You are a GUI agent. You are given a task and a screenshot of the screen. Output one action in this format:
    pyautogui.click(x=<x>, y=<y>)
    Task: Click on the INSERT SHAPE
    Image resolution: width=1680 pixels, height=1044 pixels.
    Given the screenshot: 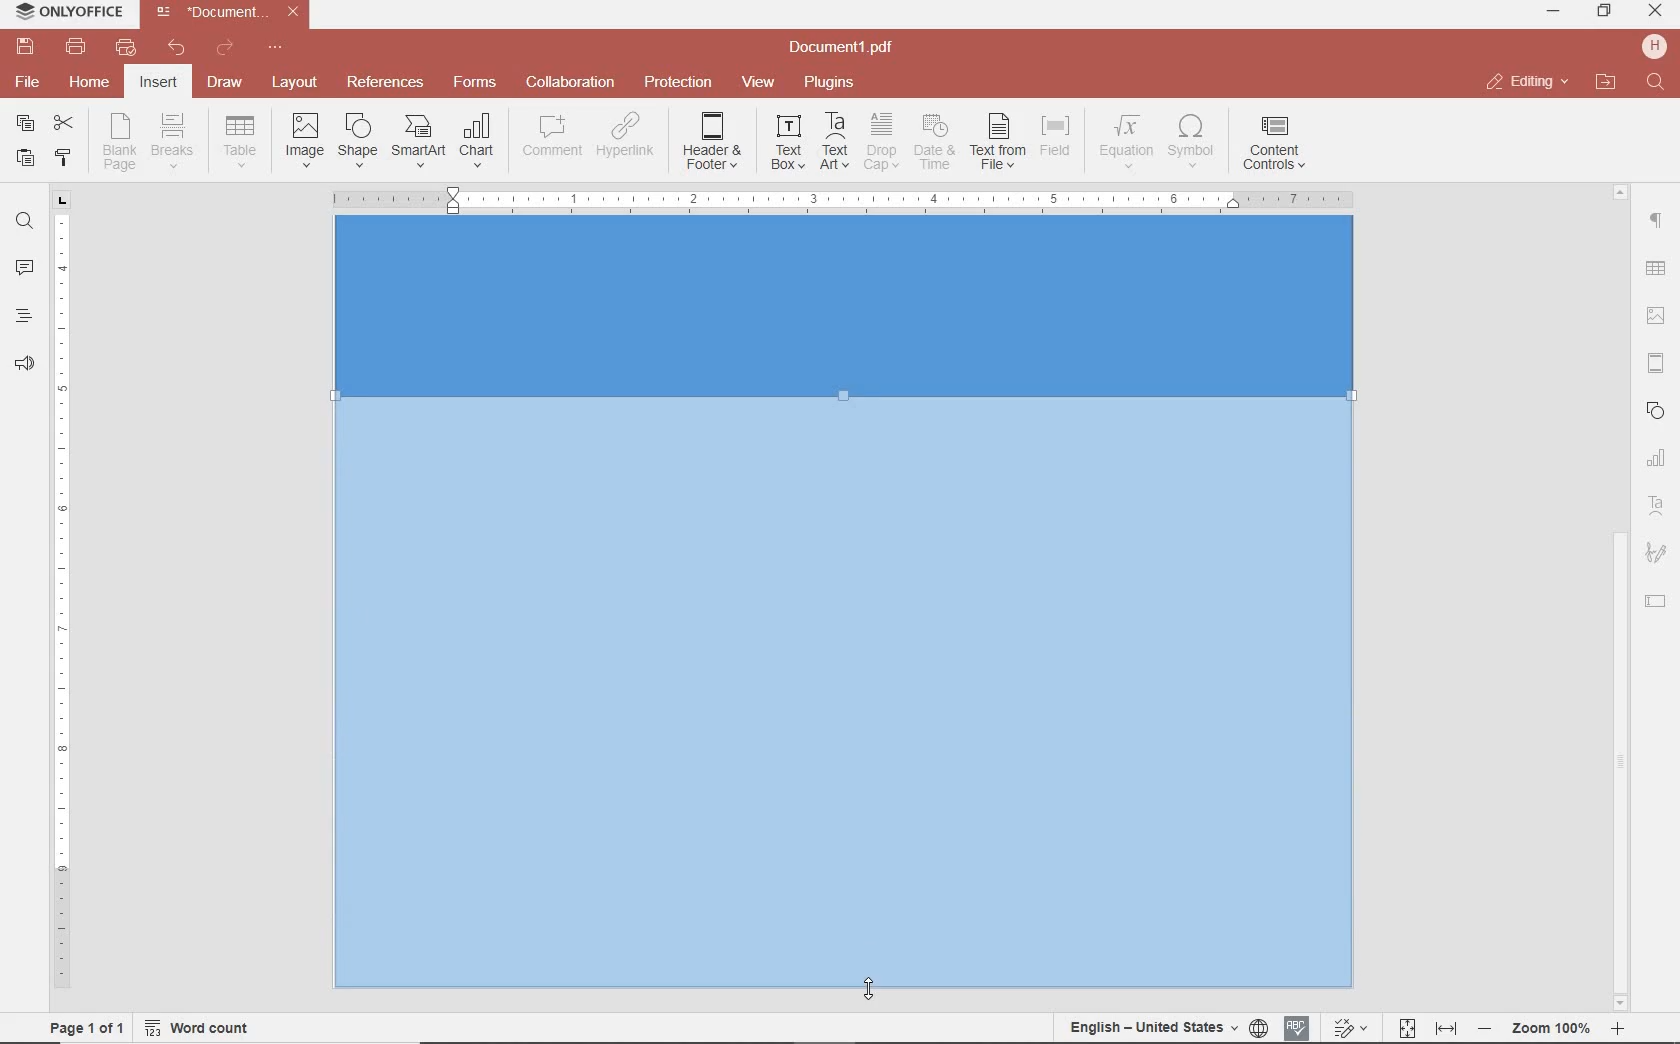 What is the action you would take?
    pyautogui.click(x=356, y=139)
    